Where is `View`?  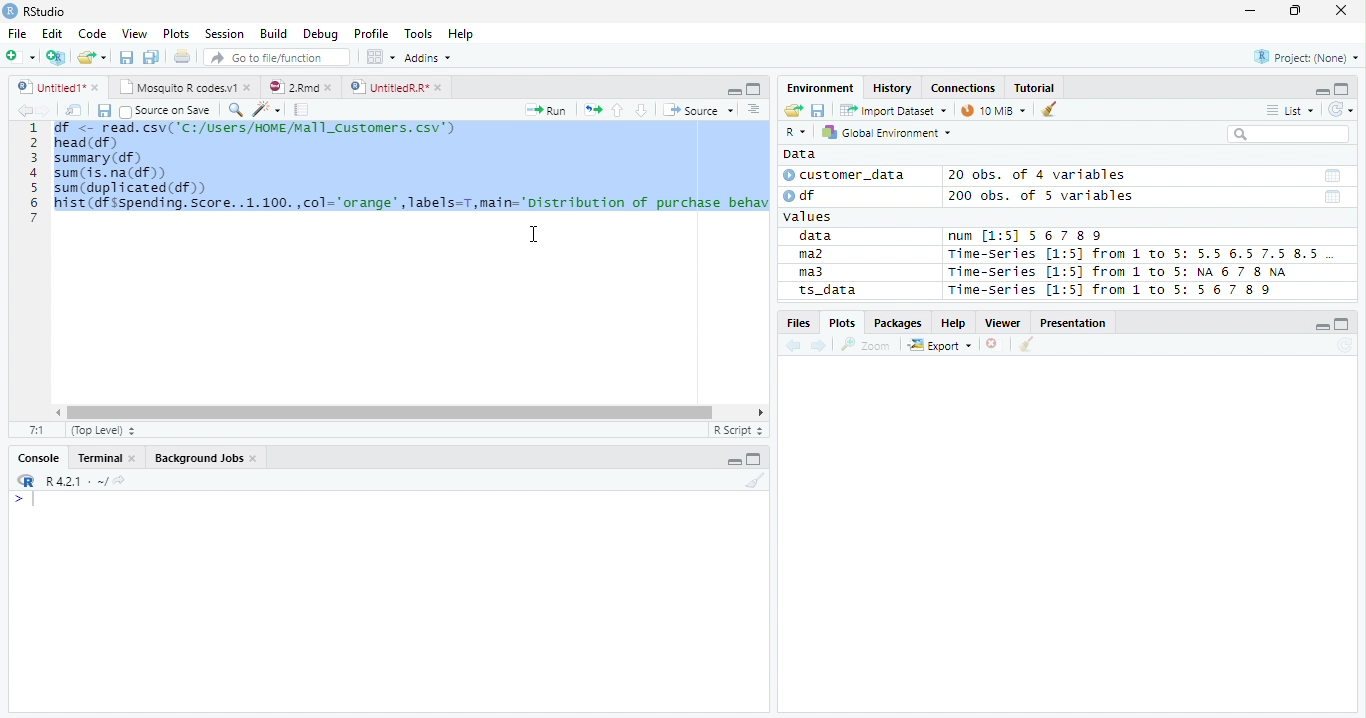 View is located at coordinates (136, 33).